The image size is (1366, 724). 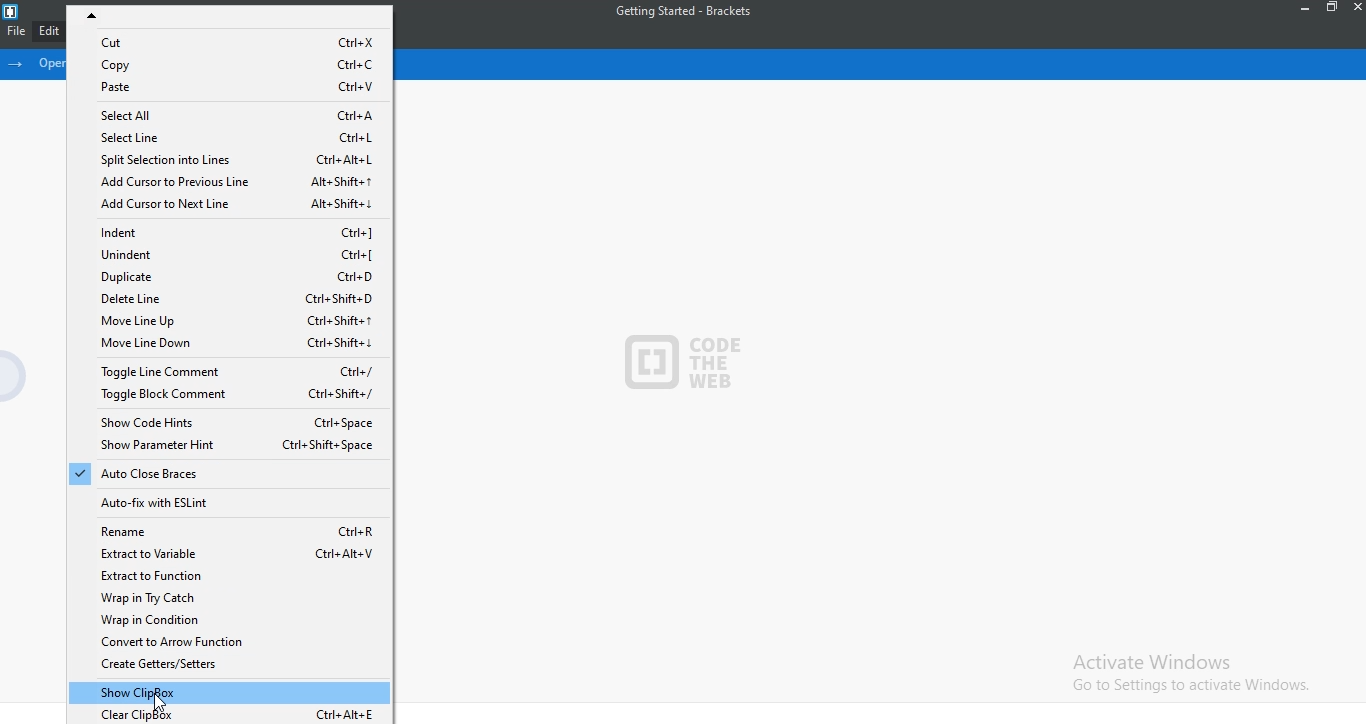 What do you see at coordinates (687, 360) in the screenshot?
I see `code the web` at bounding box center [687, 360].